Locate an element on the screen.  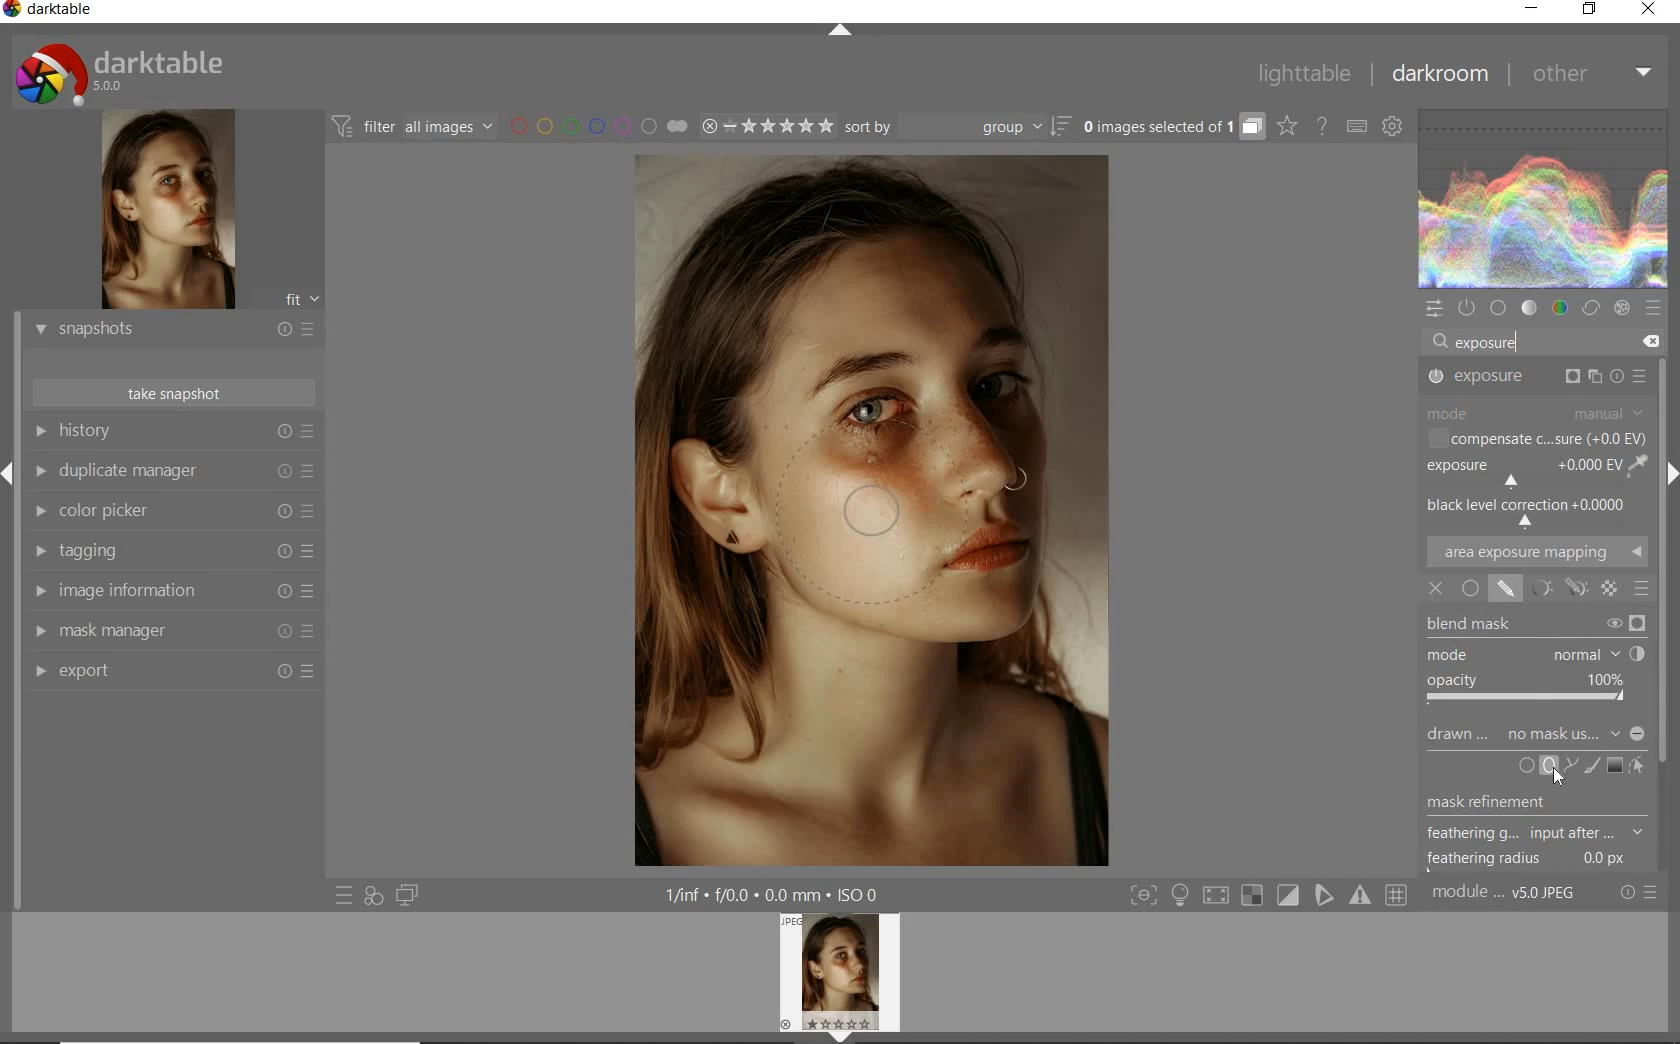
ADD GRADIENT is located at coordinates (1614, 764).